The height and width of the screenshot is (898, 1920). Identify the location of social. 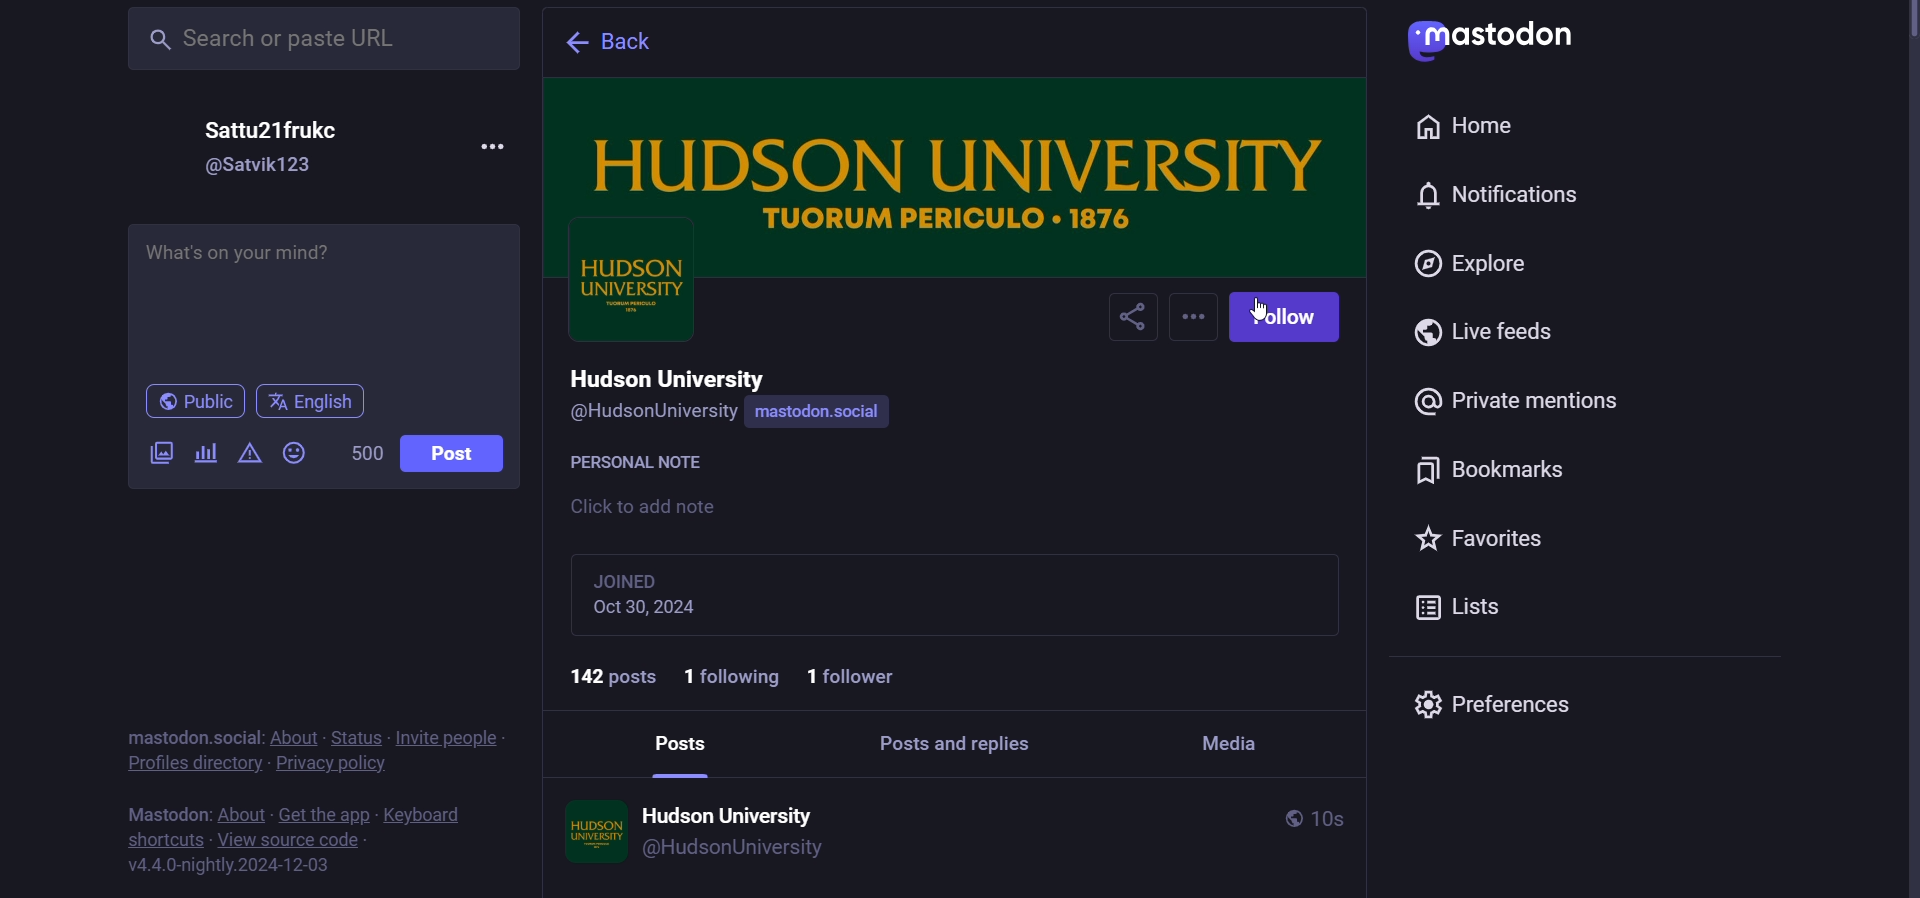
(237, 737).